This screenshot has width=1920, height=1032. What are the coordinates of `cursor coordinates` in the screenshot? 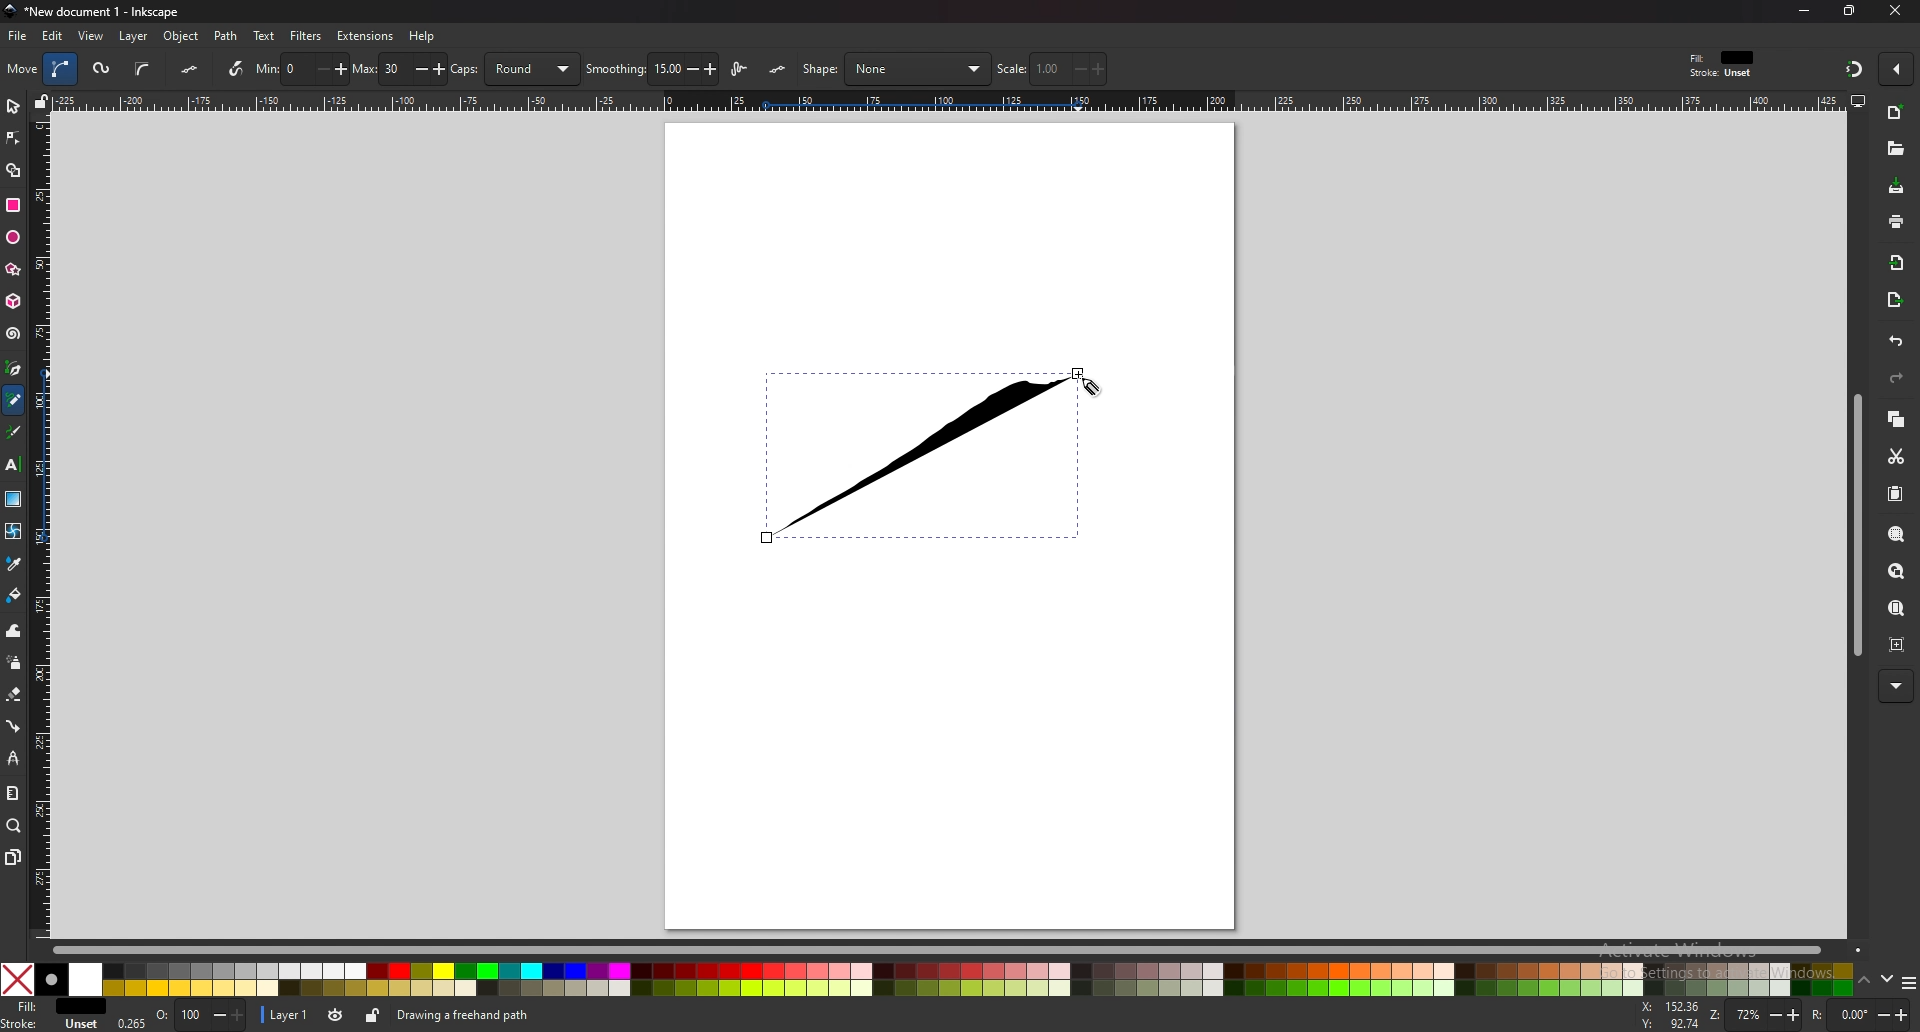 It's located at (1671, 1014).